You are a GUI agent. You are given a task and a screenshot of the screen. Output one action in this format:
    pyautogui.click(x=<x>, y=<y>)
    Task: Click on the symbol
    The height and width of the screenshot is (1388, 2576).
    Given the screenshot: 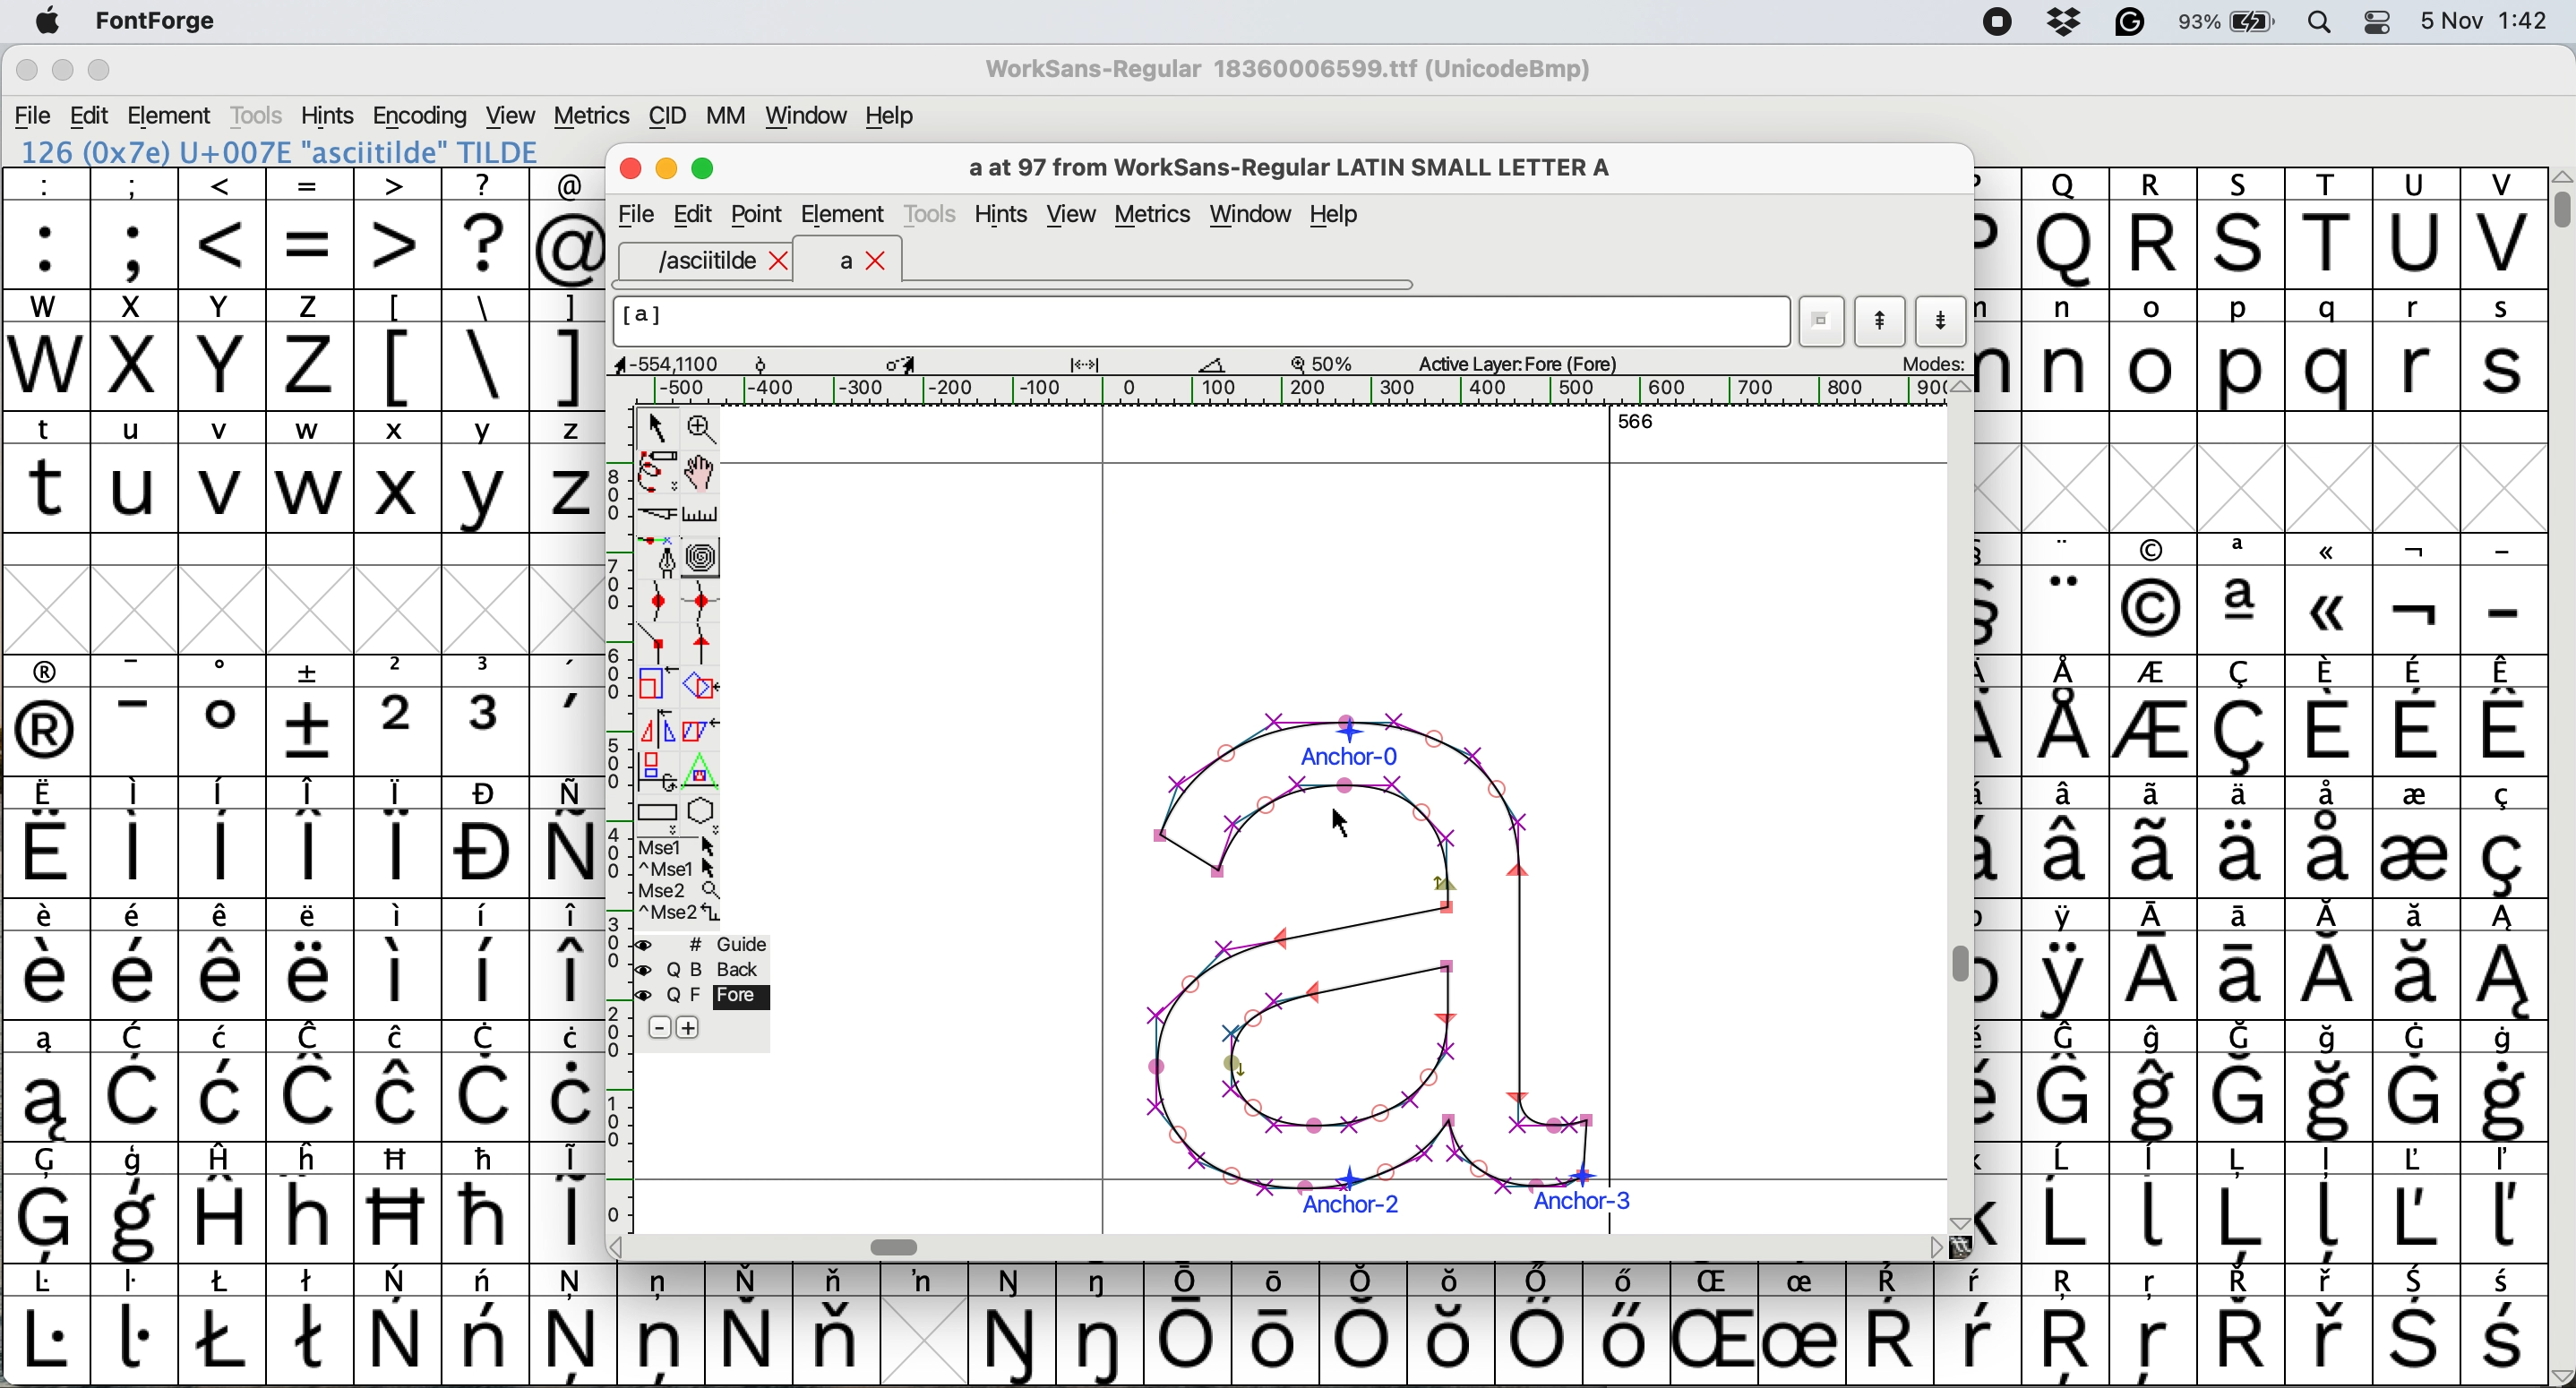 What is the action you would take?
    pyautogui.click(x=310, y=960)
    